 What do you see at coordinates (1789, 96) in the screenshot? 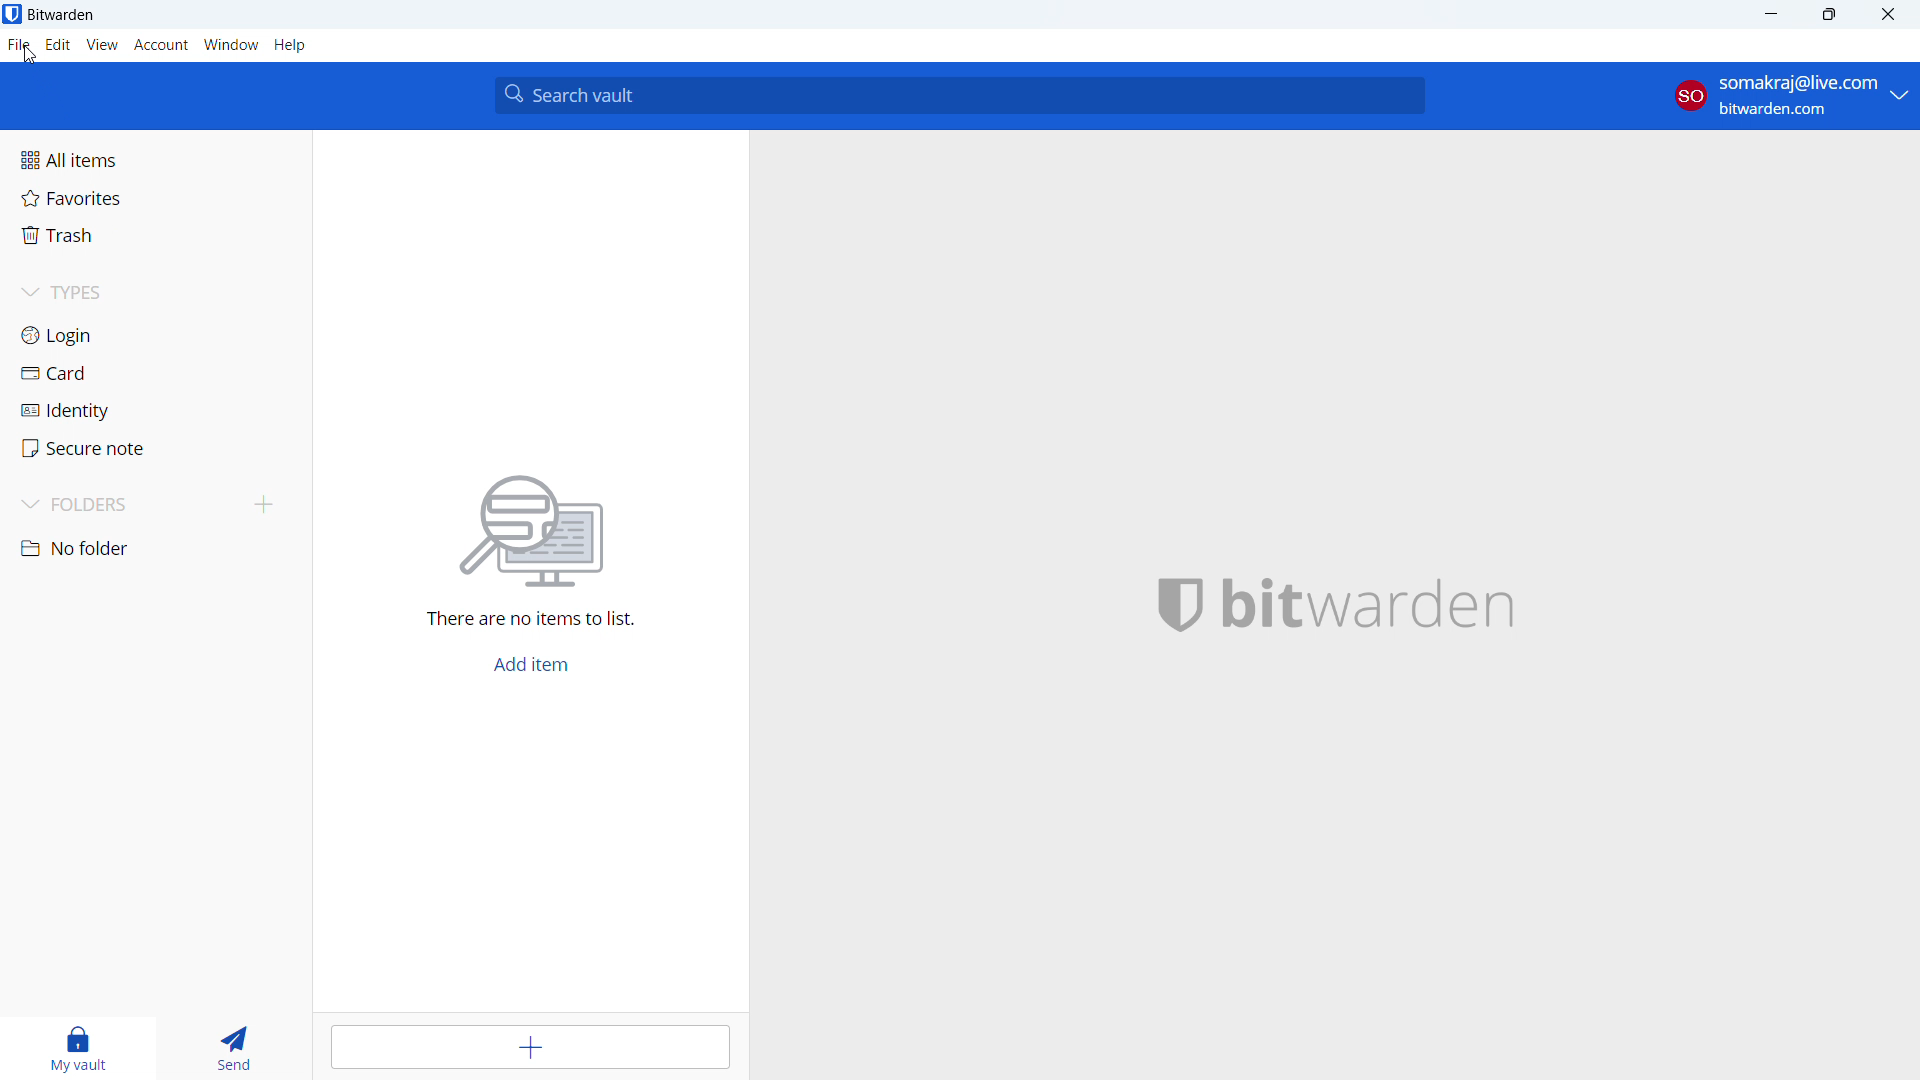
I see `account` at bounding box center [1789, 96].